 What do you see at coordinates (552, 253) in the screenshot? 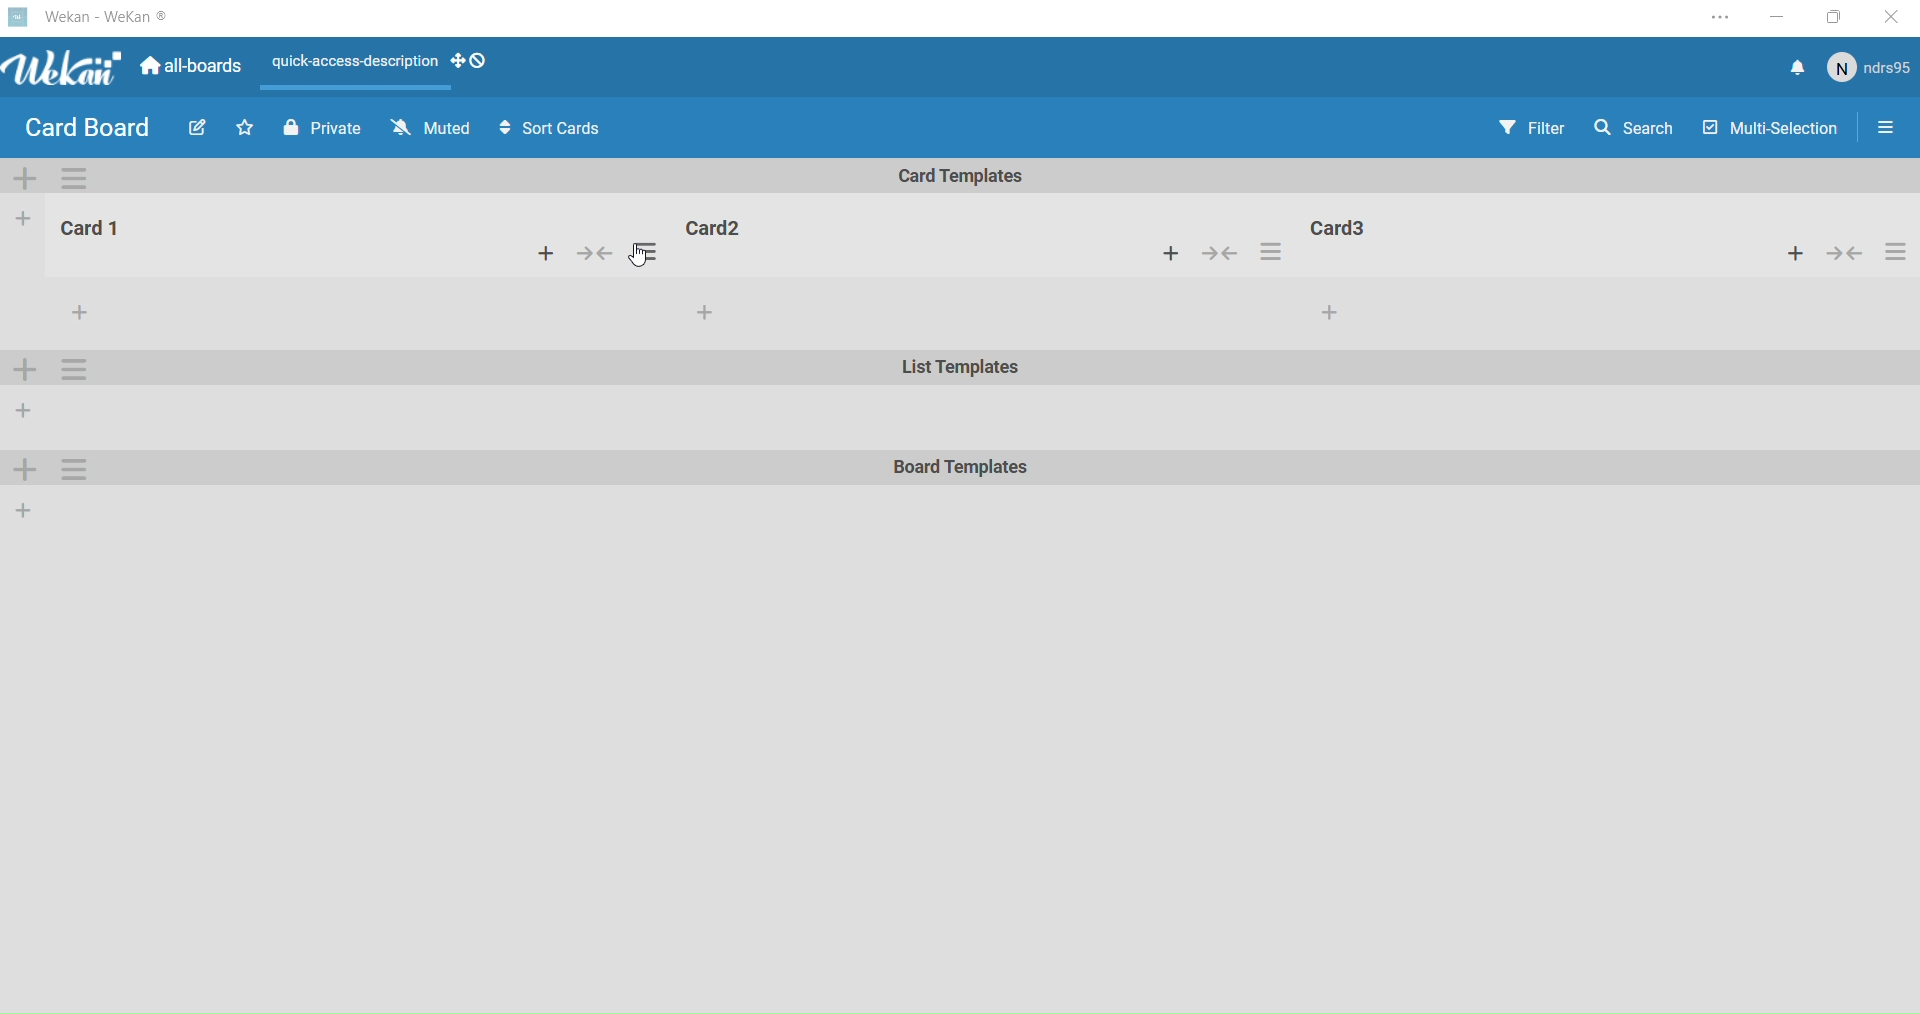
I see `add` at bounding box center [552, 253].